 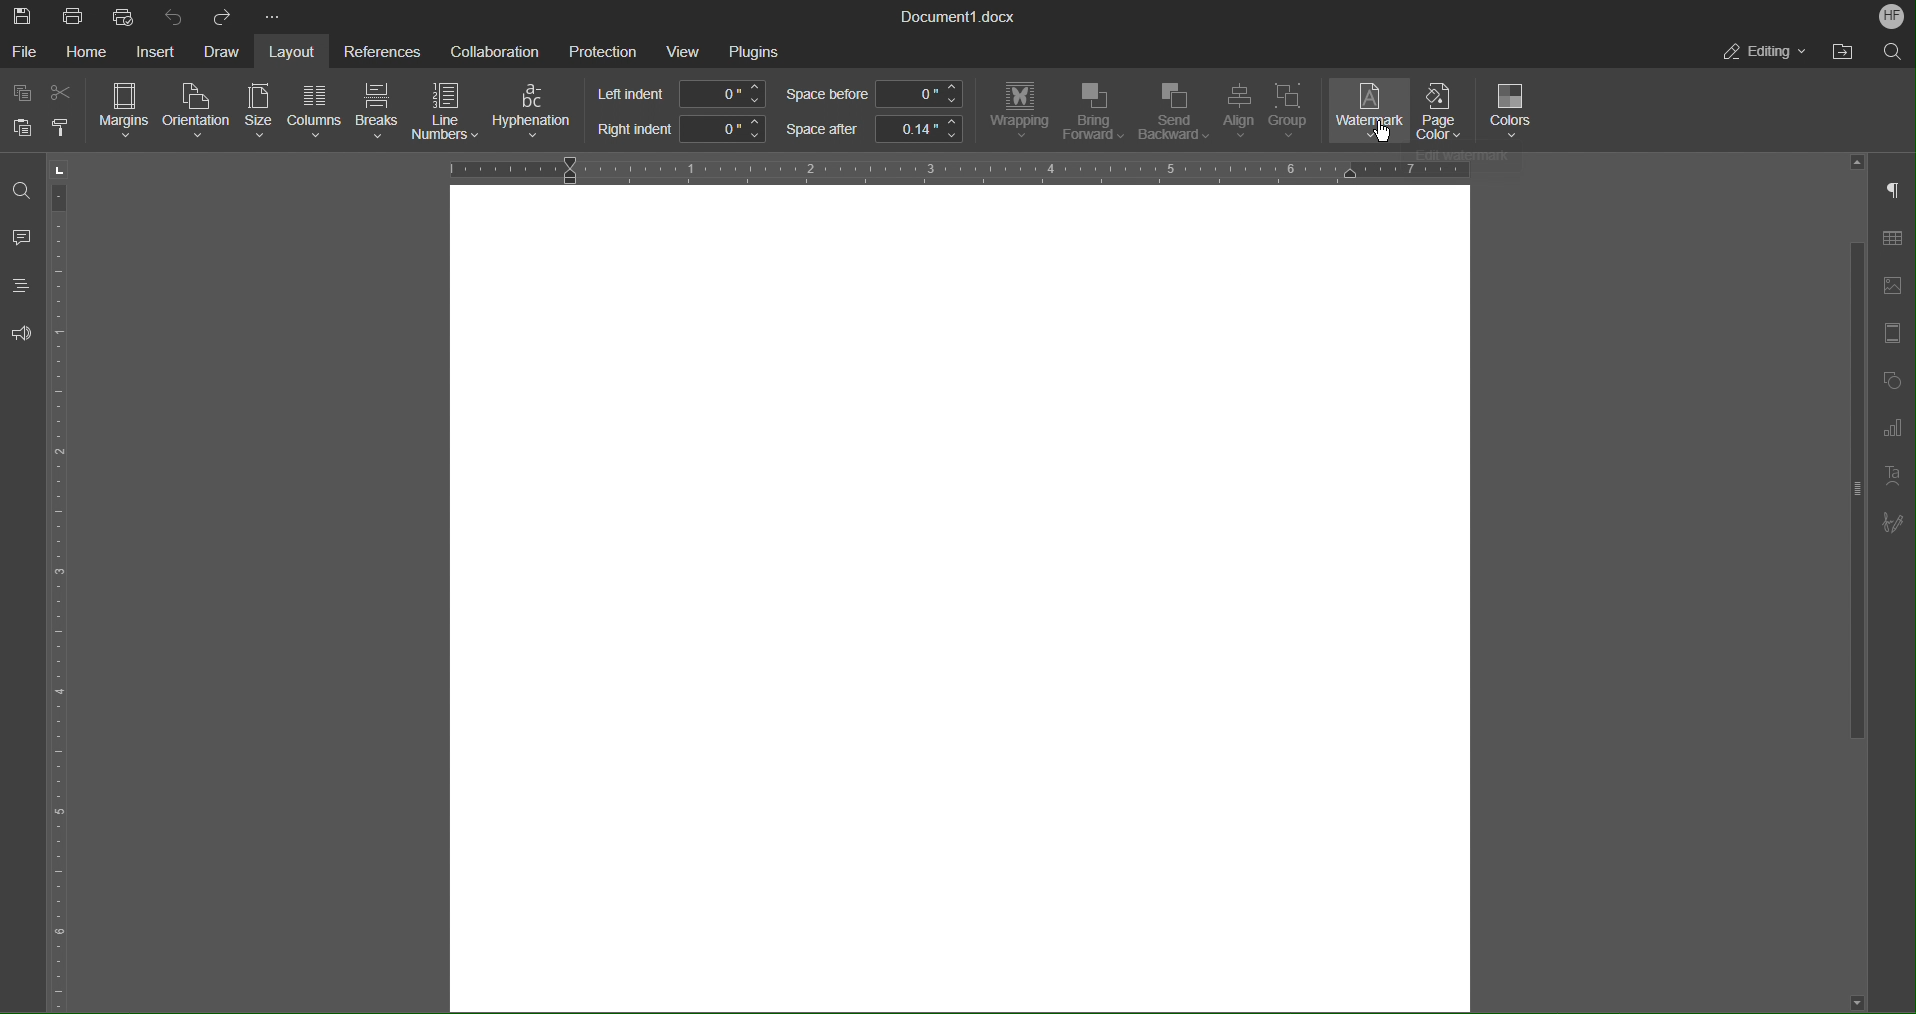 I want to click on Insert, so click(x=154, y=52).